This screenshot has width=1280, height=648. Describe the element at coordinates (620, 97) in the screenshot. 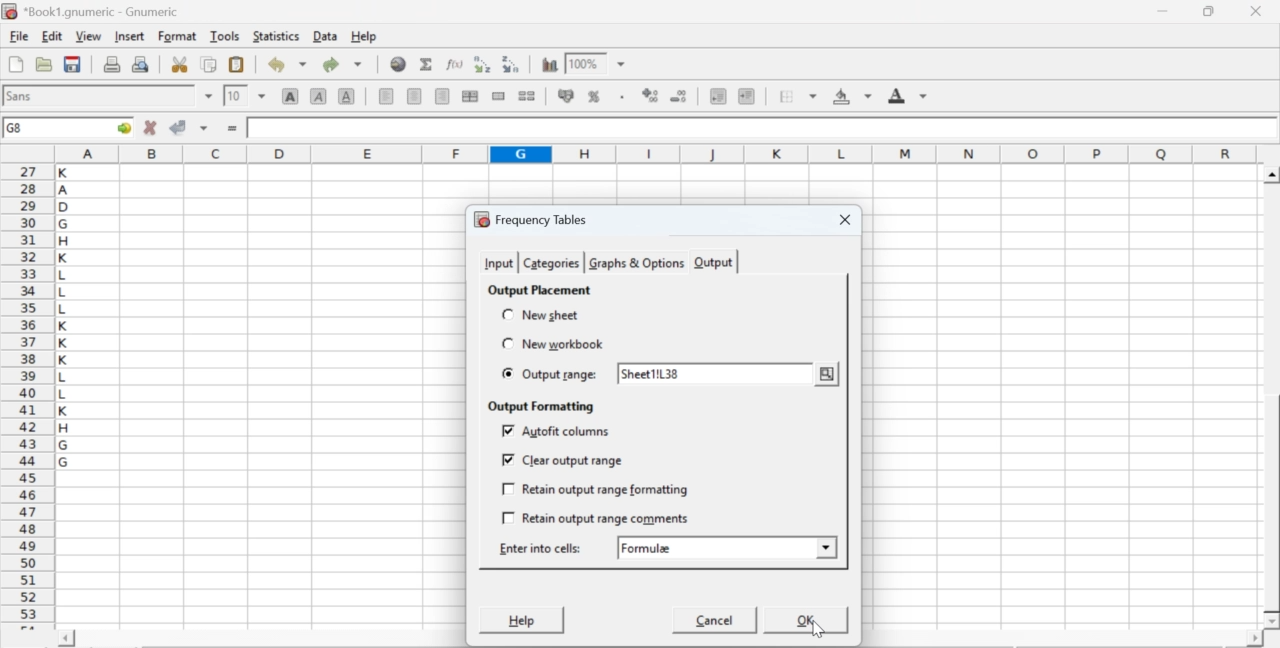

I see `Set the format of the selected cells to include a thousands separator` at that location.